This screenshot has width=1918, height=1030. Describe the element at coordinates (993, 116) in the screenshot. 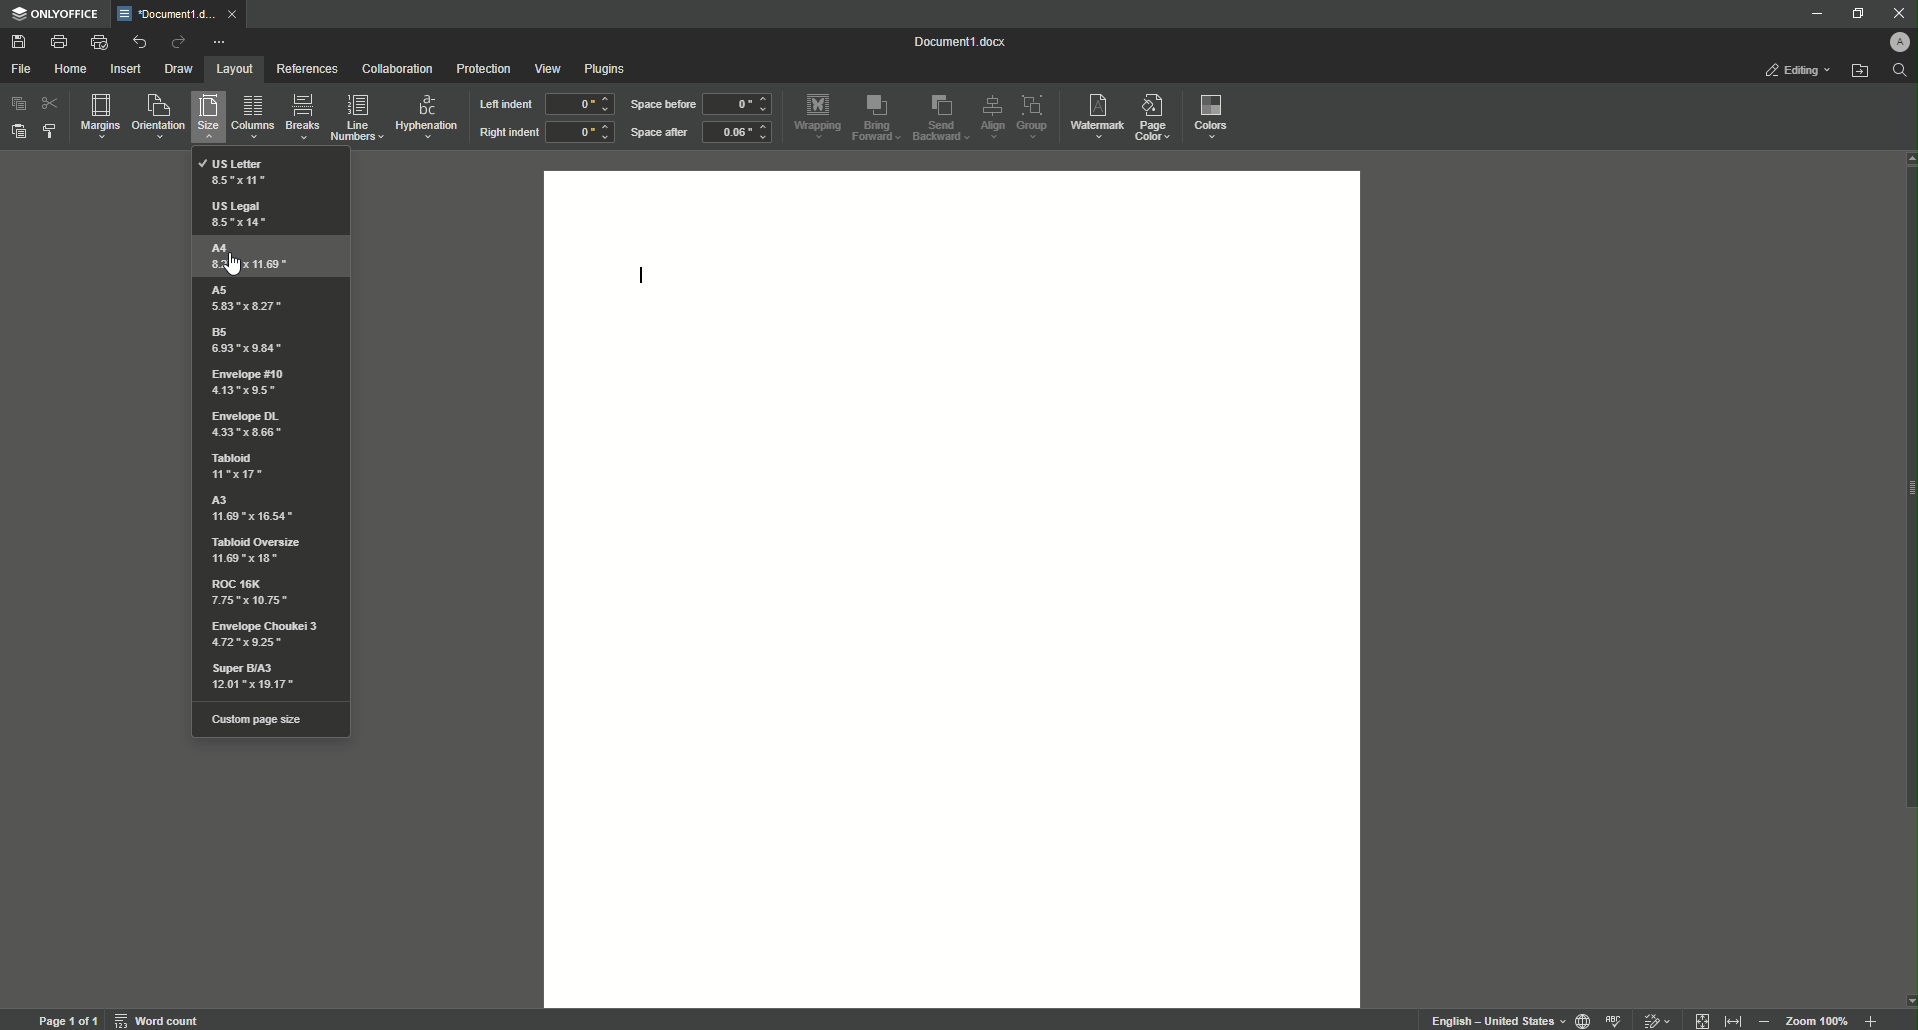

I see `Align` at that location.